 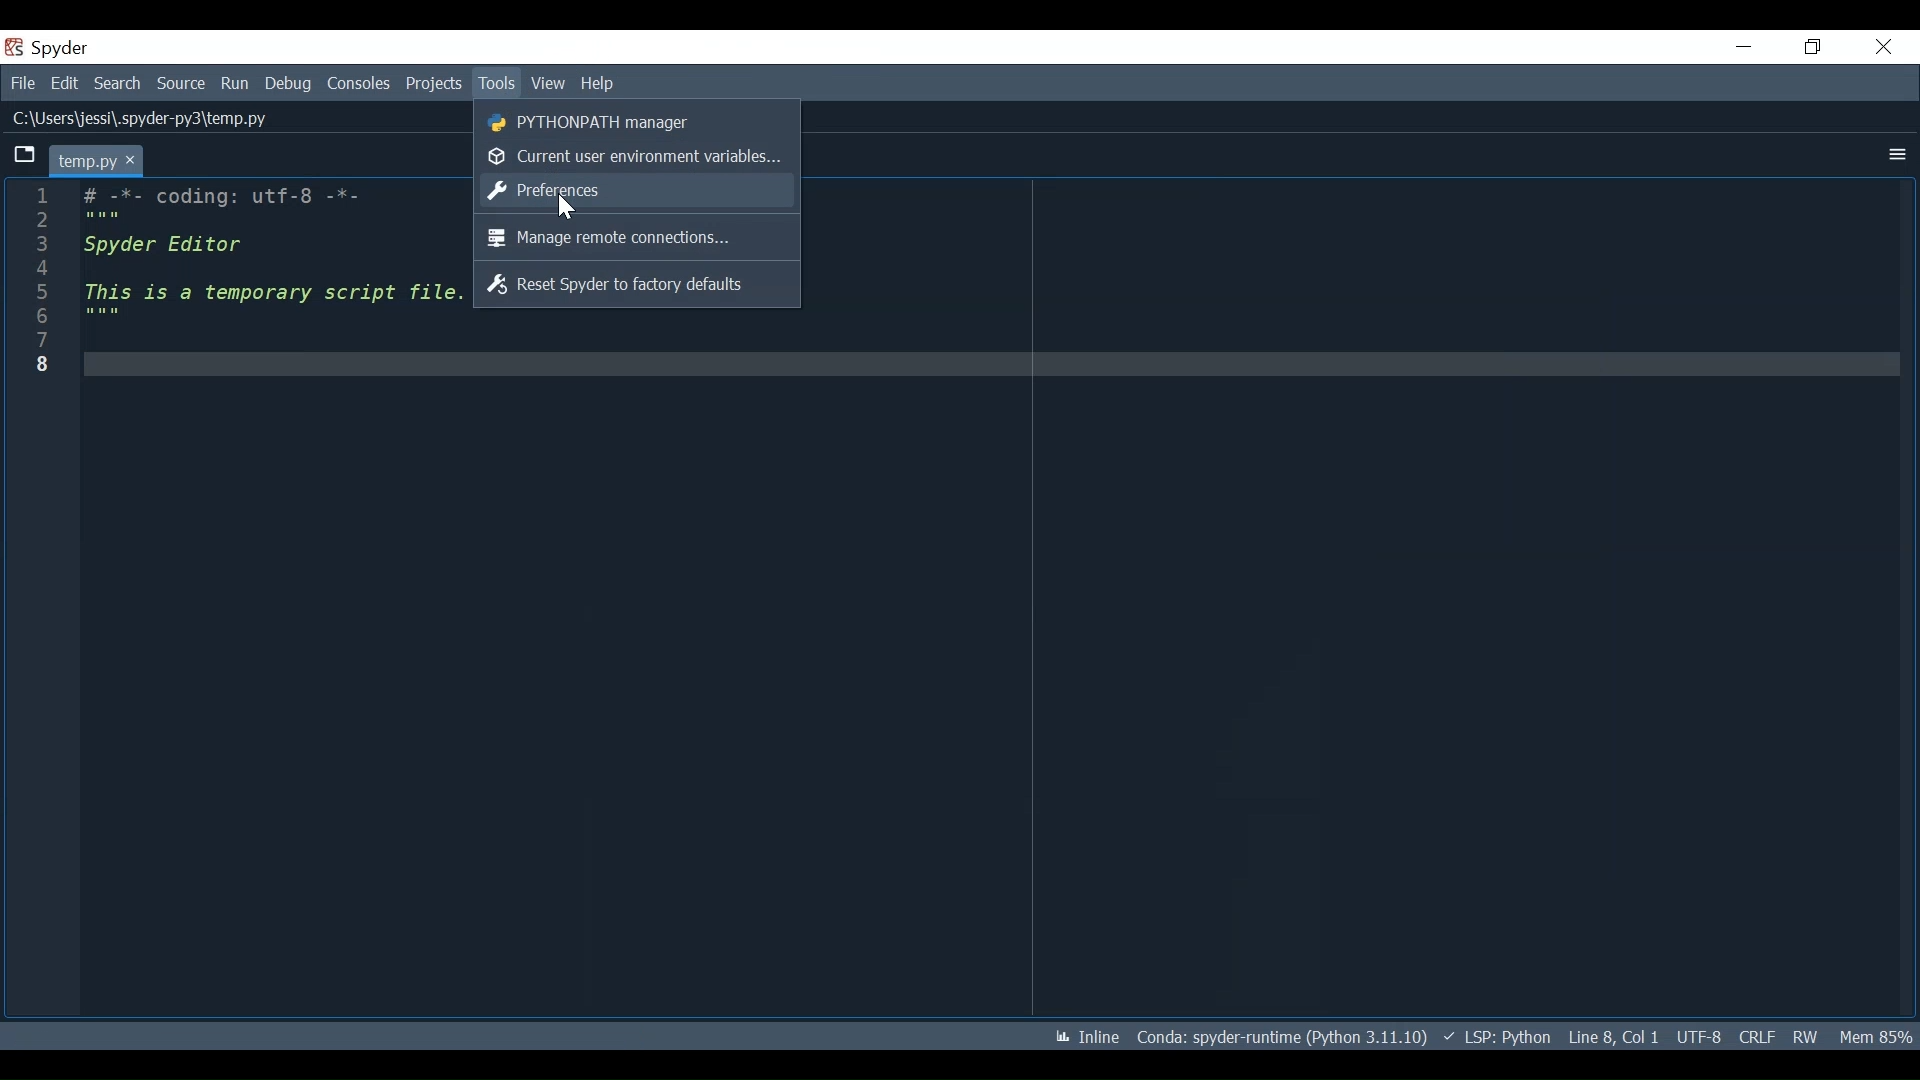 I want to click on Search, so click(x=117, y=84).